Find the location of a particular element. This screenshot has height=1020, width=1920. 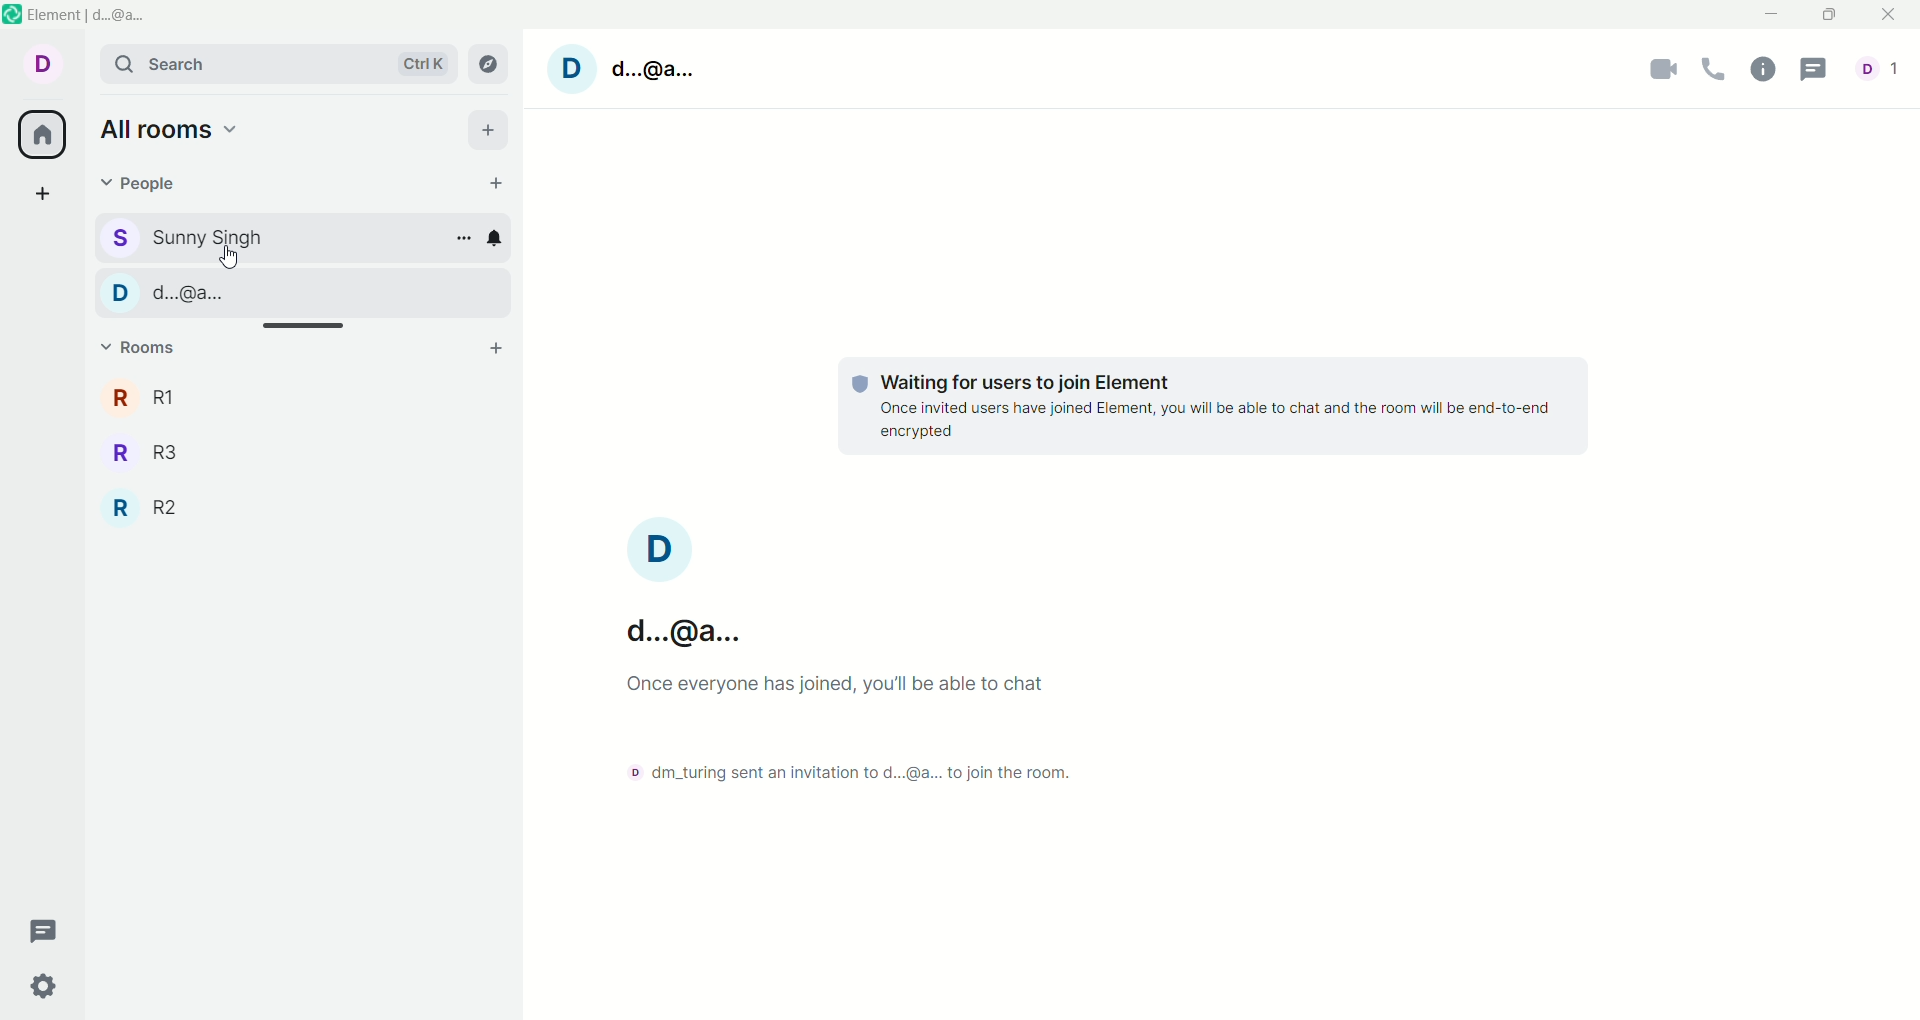

maximize is located at coordinates (1827, 16).